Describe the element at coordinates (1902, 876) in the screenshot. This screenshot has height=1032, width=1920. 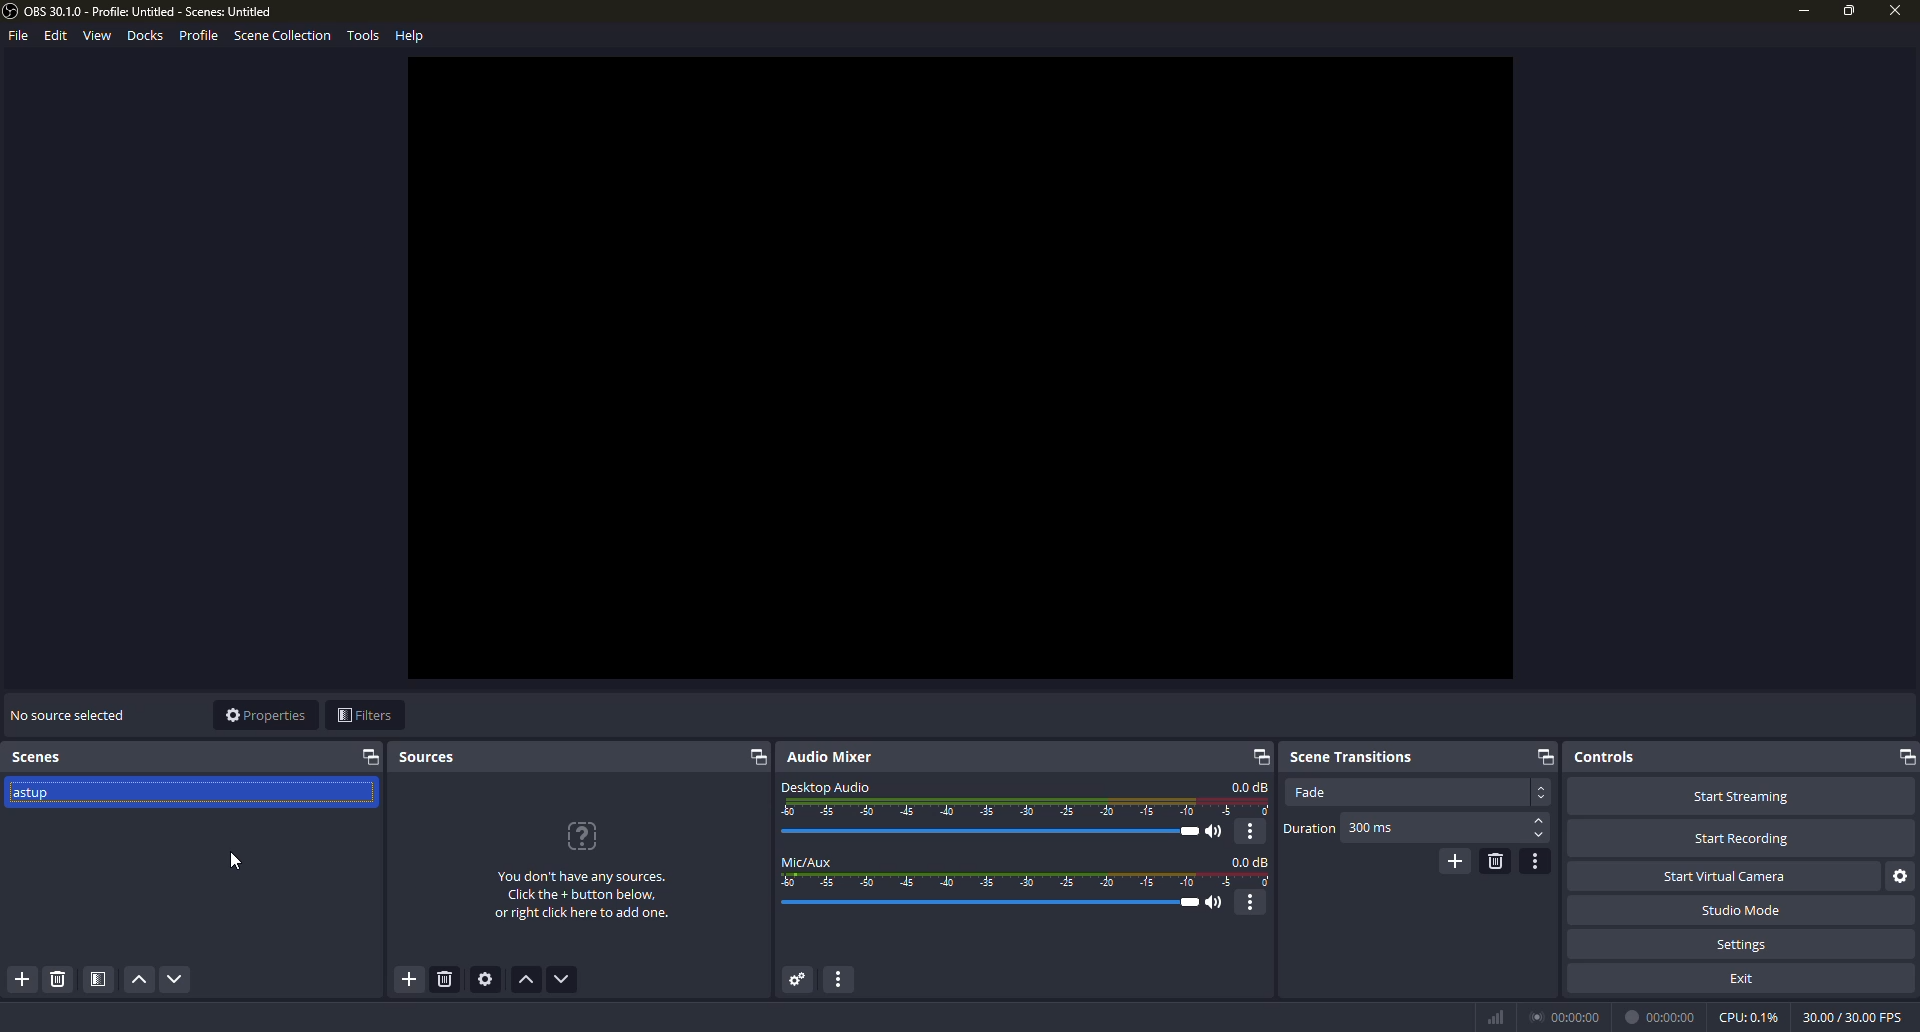
I see `configure virtual camera` at that location.